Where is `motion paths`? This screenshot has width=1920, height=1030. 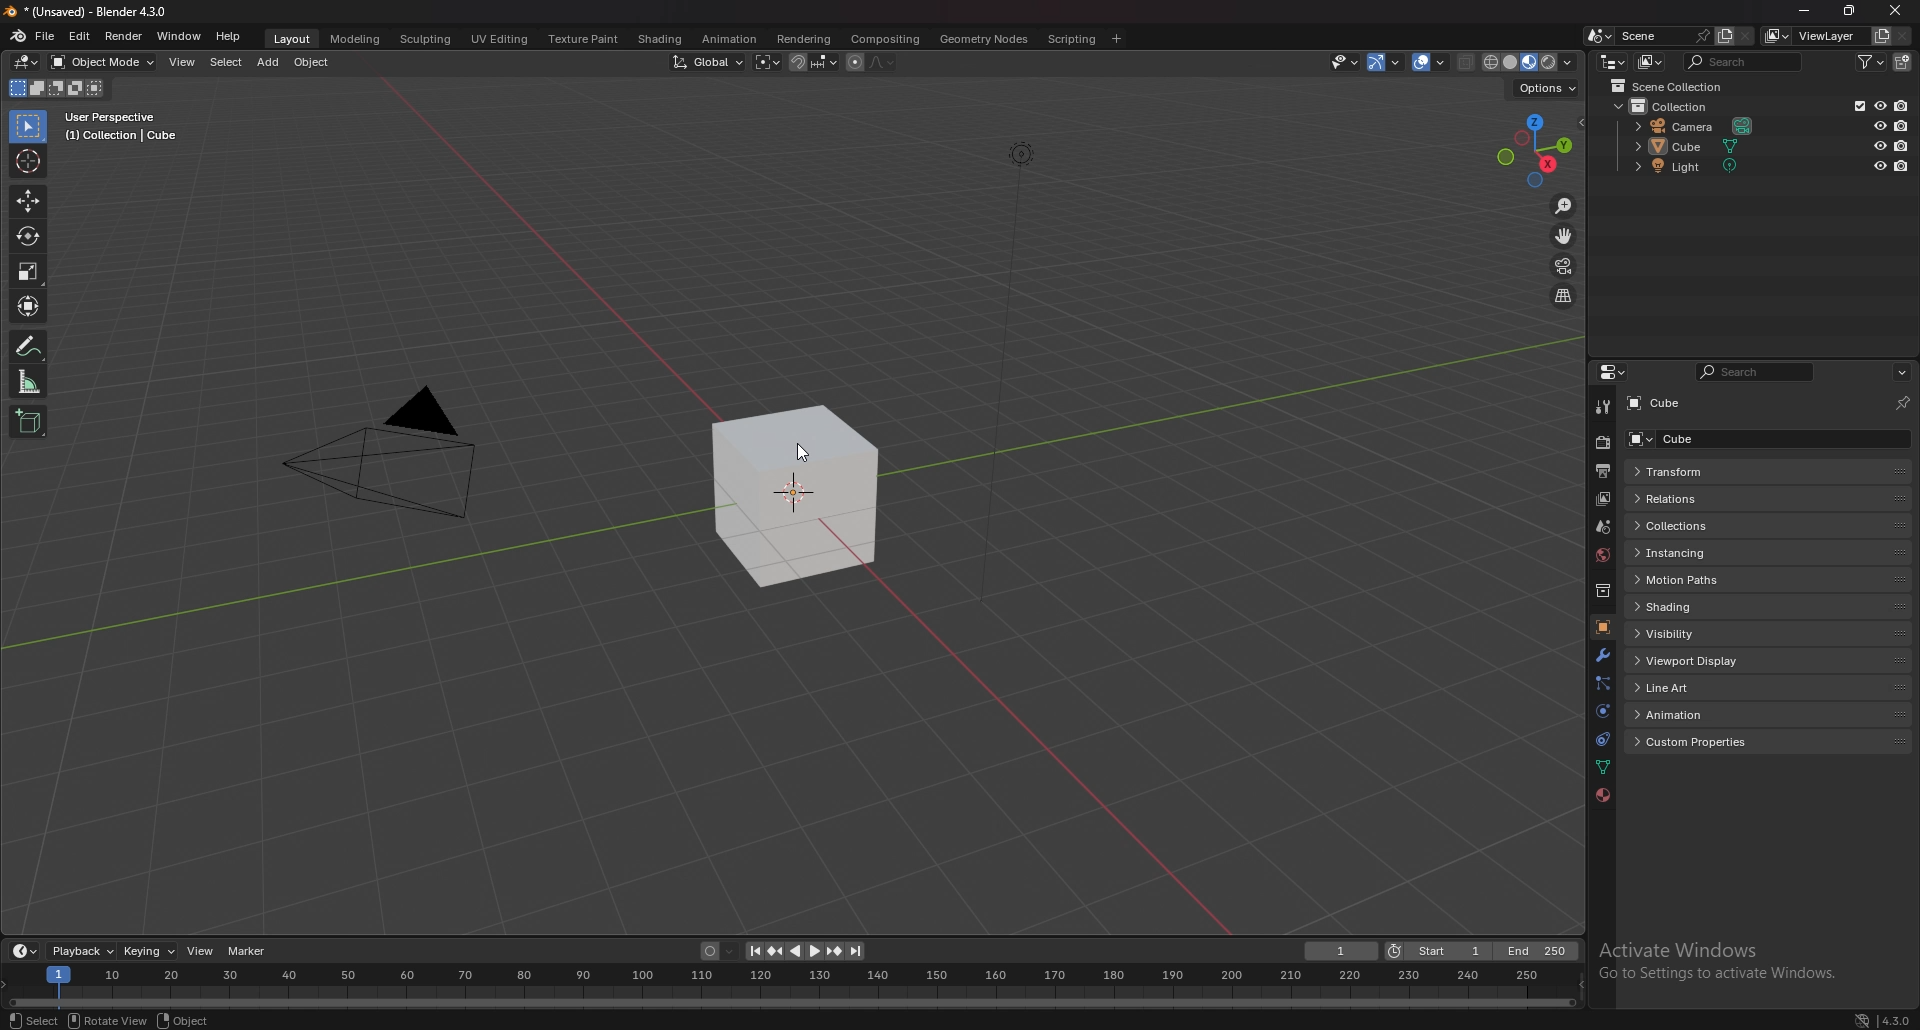 motion paths is located at coordinates (1697, 580).